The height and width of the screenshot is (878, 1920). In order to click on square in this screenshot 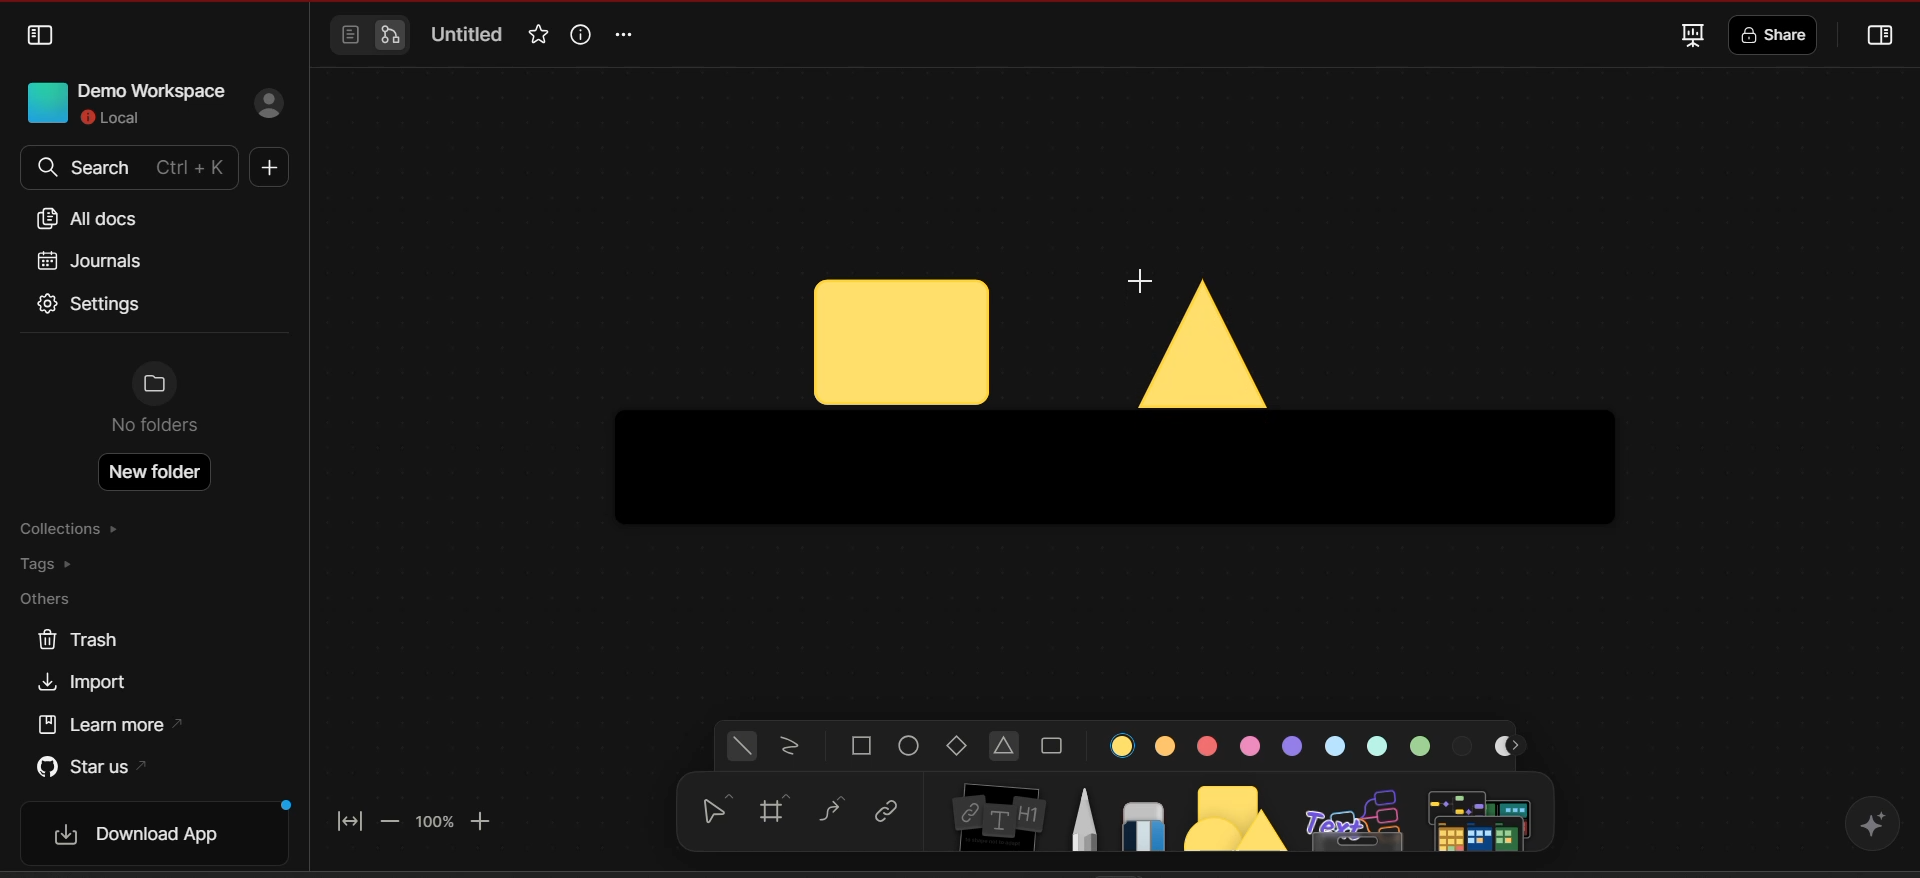, I will do `click(862, 746)`.